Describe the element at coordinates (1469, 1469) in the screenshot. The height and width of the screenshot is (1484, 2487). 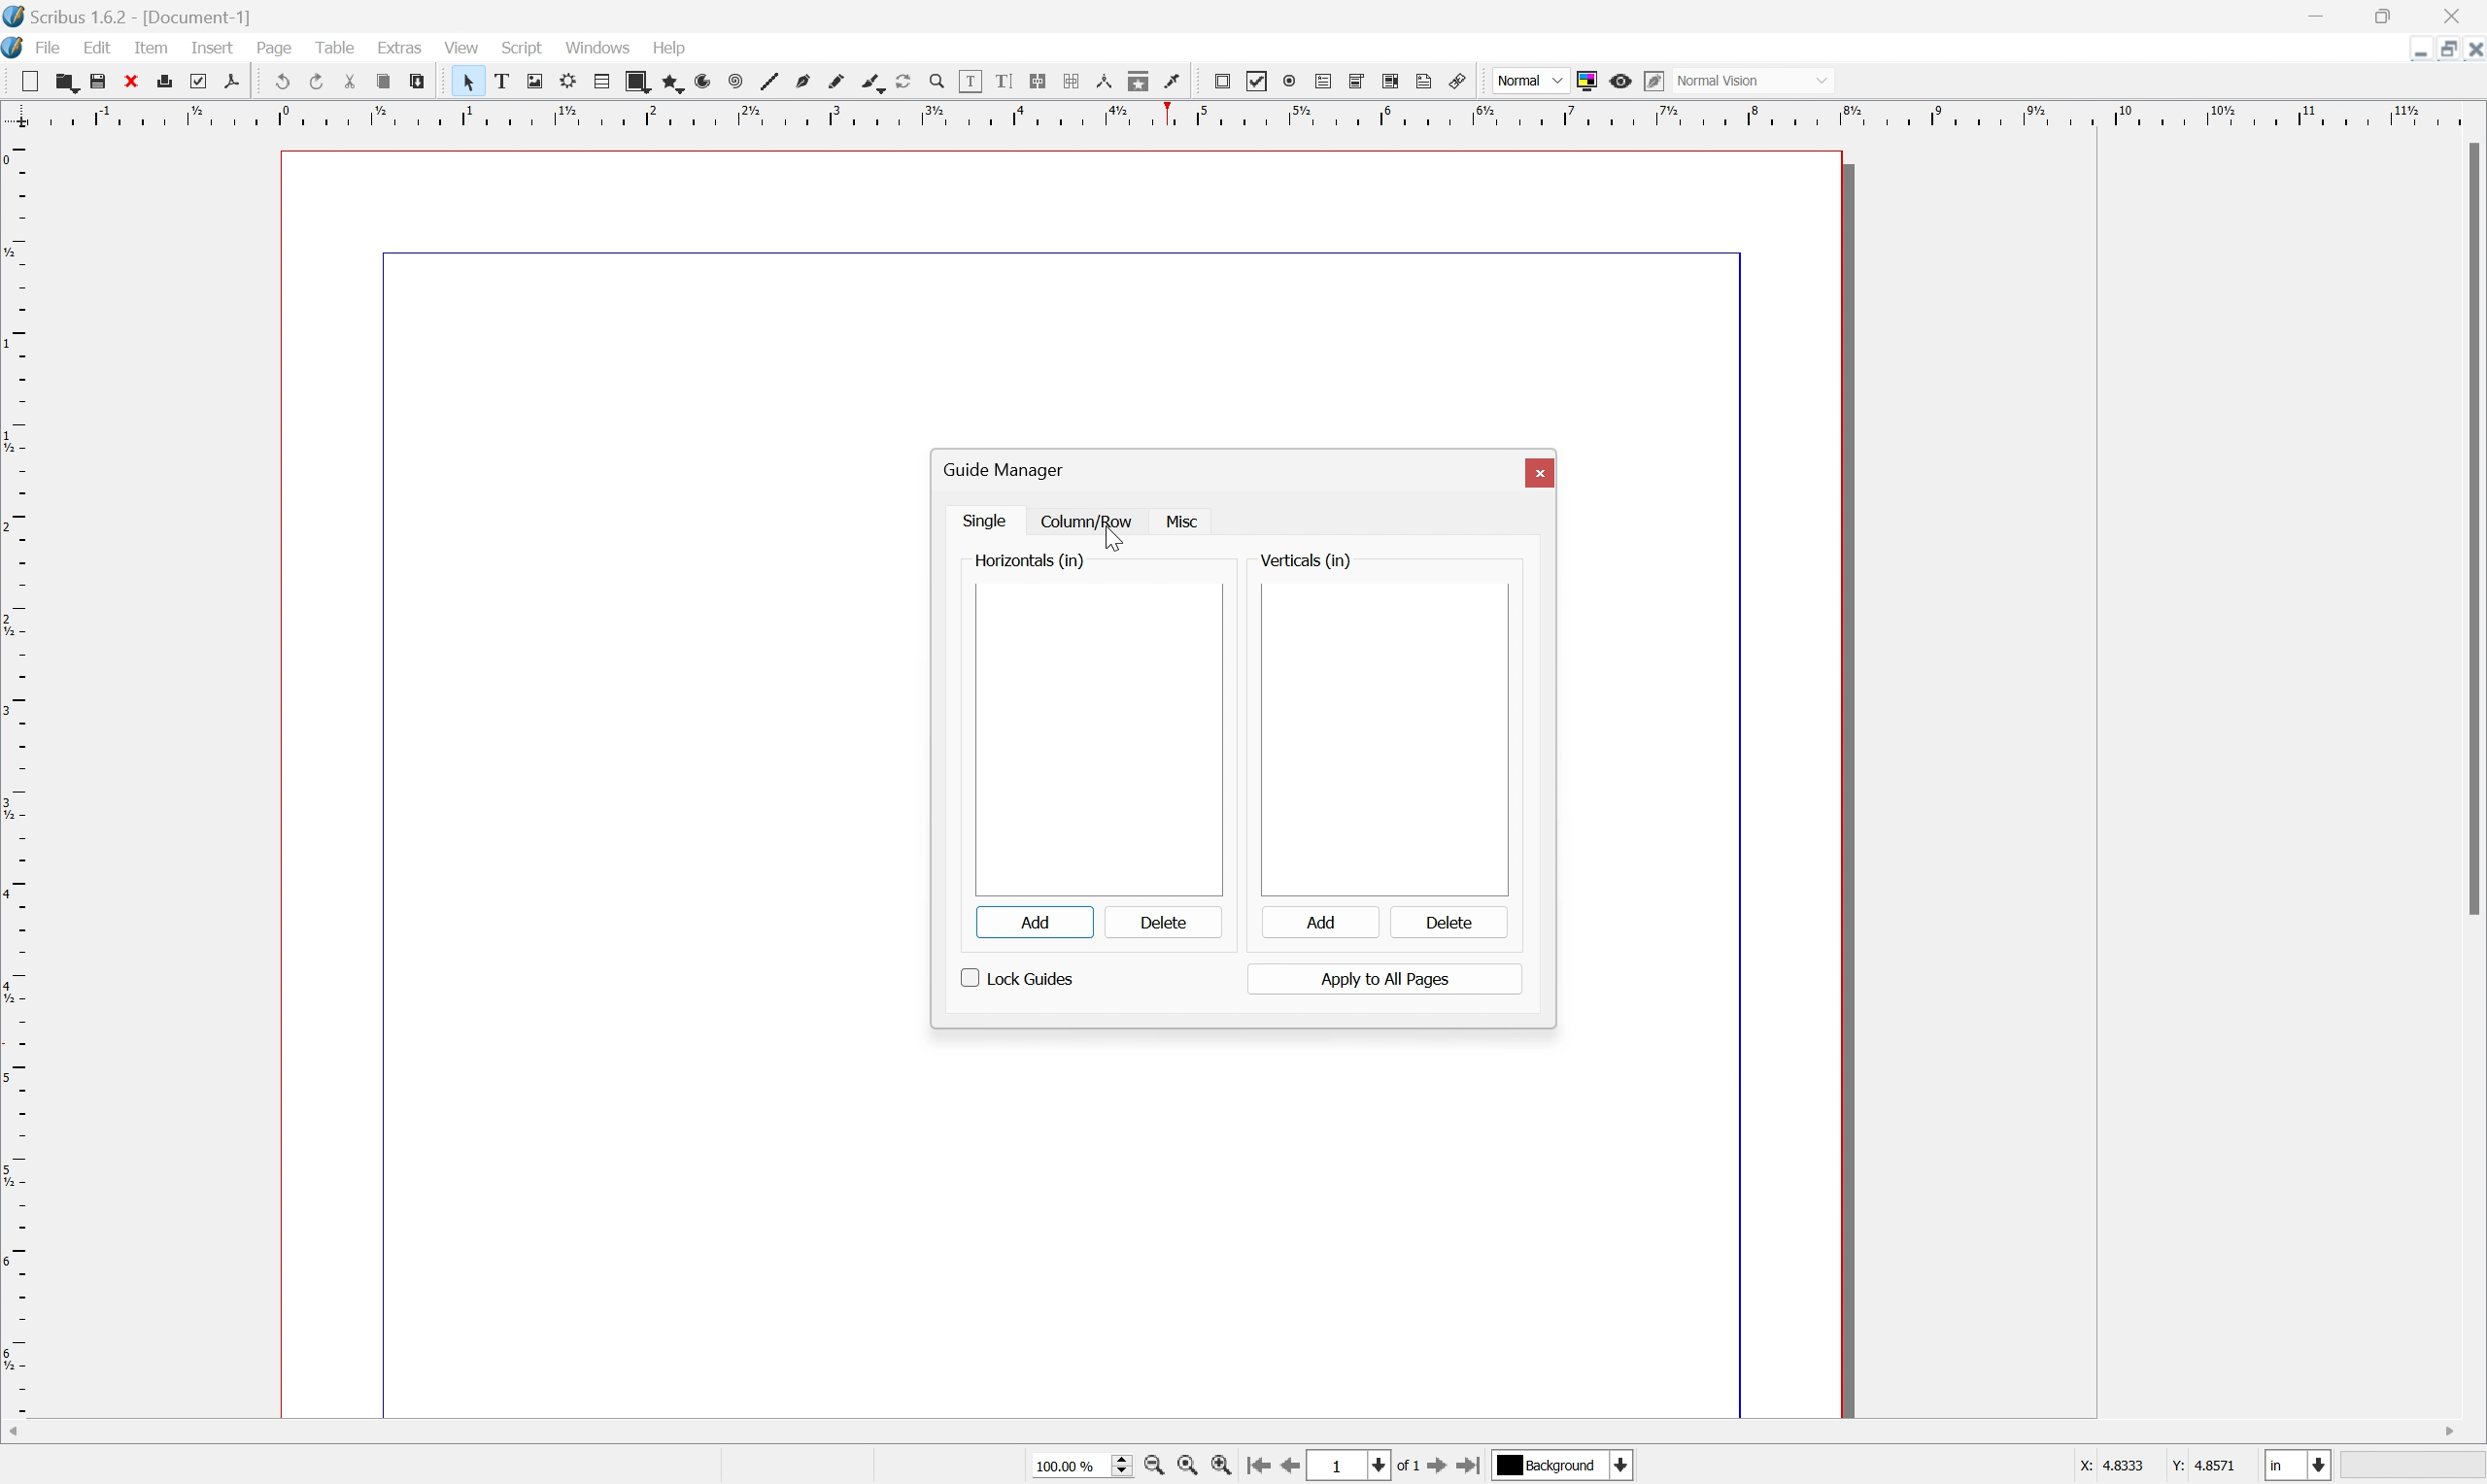
I see `go to last` at that location.